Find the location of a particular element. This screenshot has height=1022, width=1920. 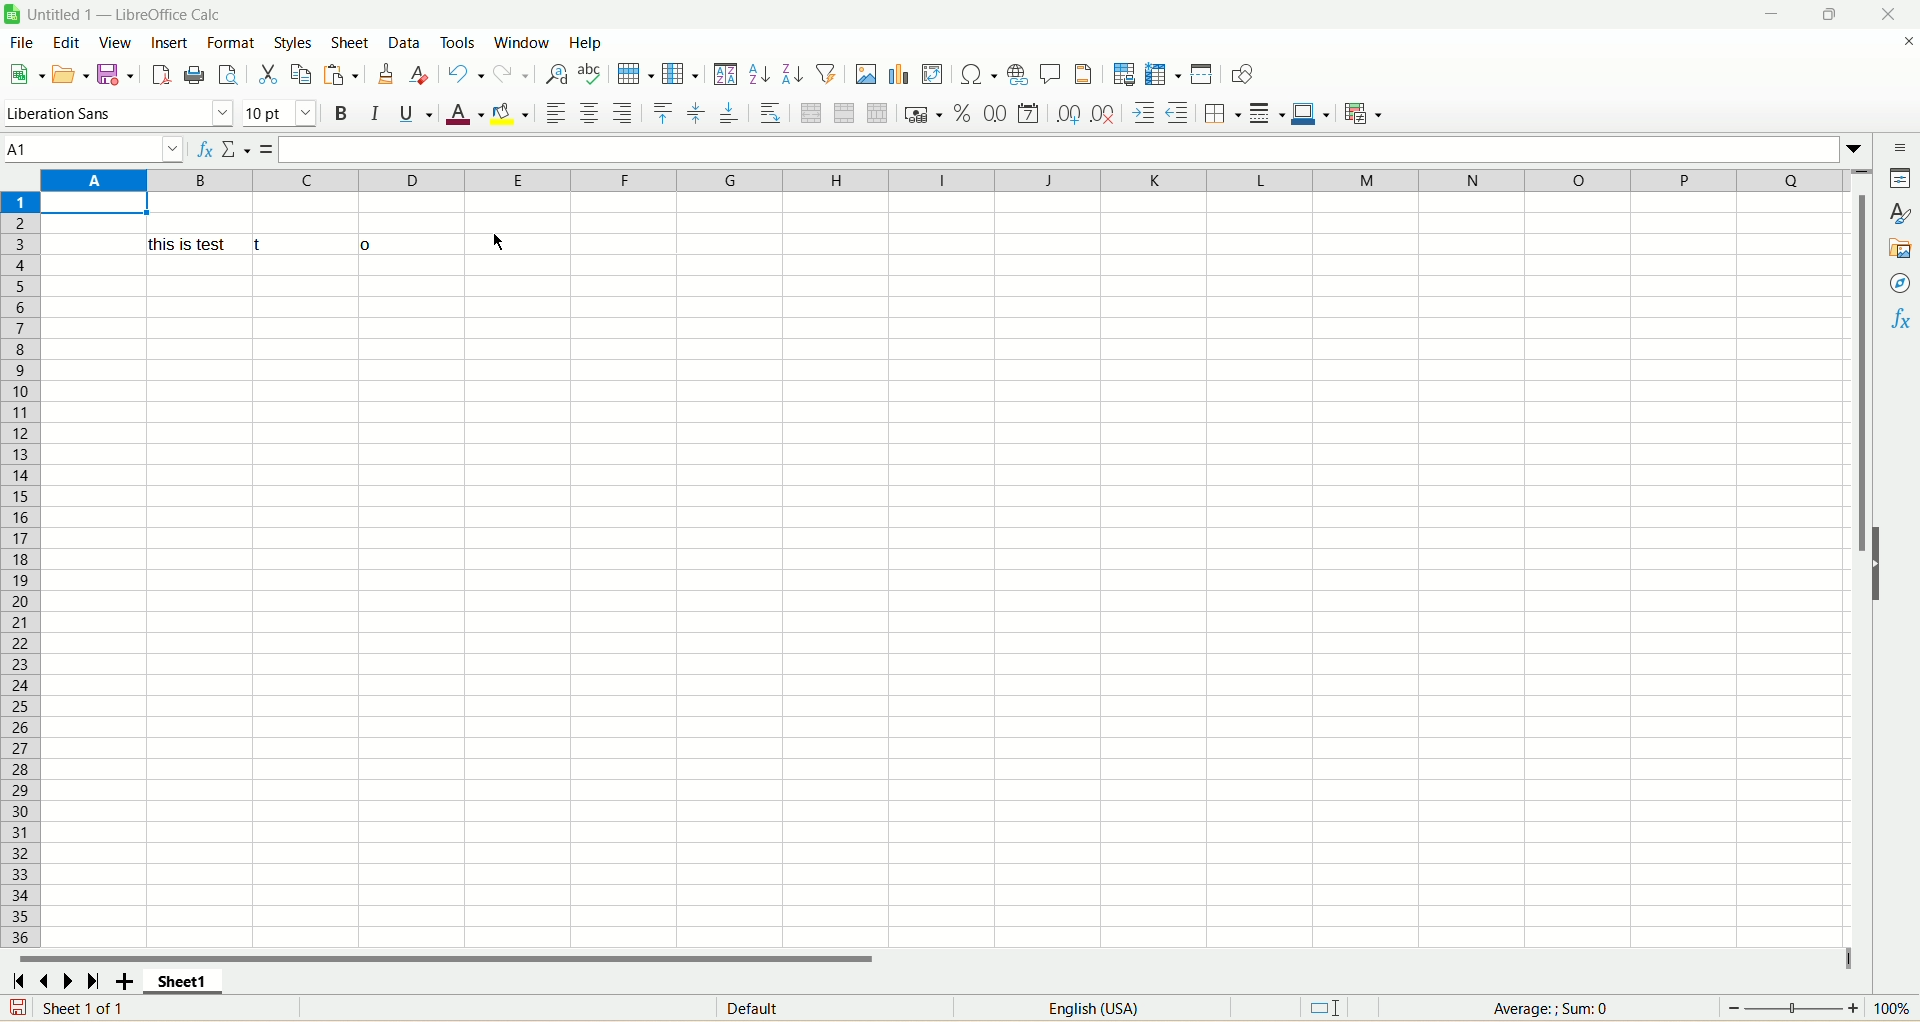

copy is located at coordinates (301, 73).